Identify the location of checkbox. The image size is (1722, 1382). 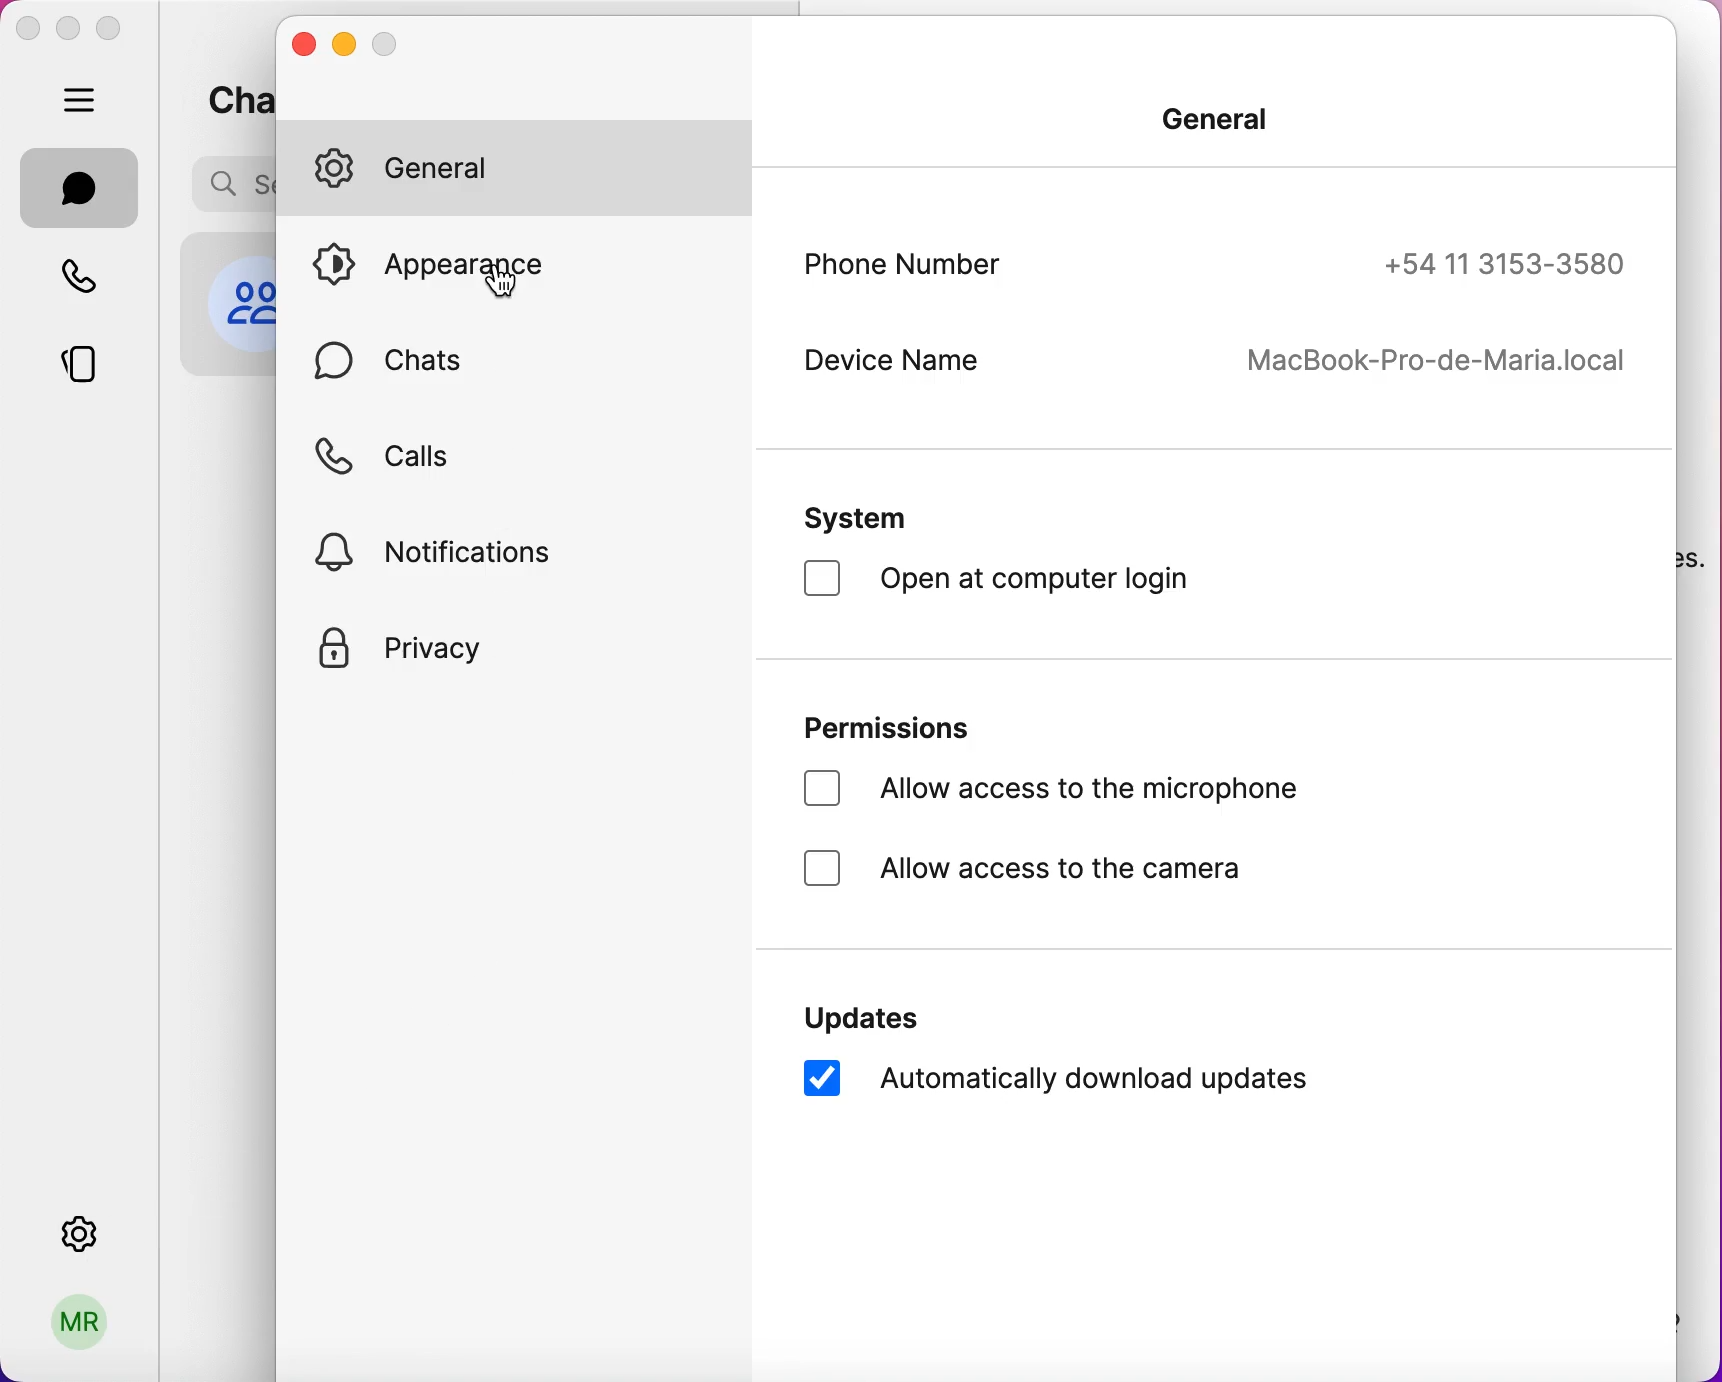
(824, 581).